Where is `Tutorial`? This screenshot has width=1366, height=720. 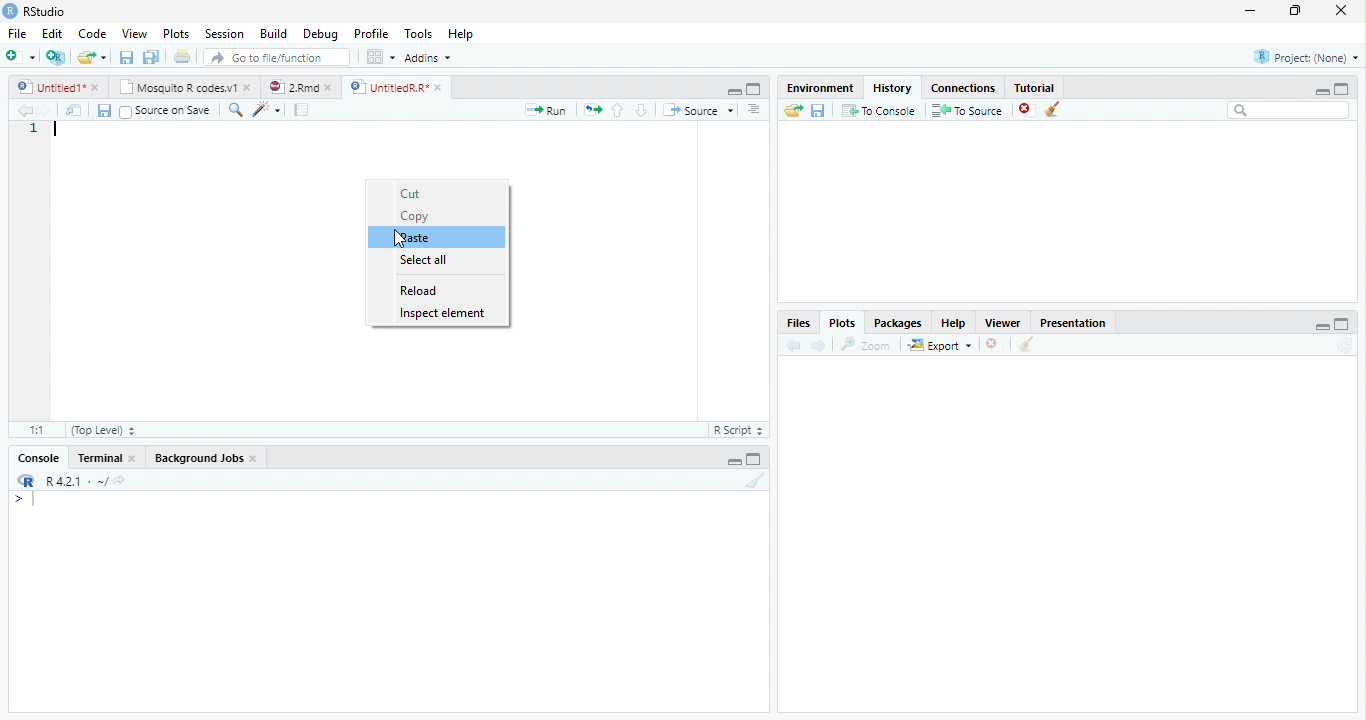
Tutorial is located at coordinates (1036, 87).